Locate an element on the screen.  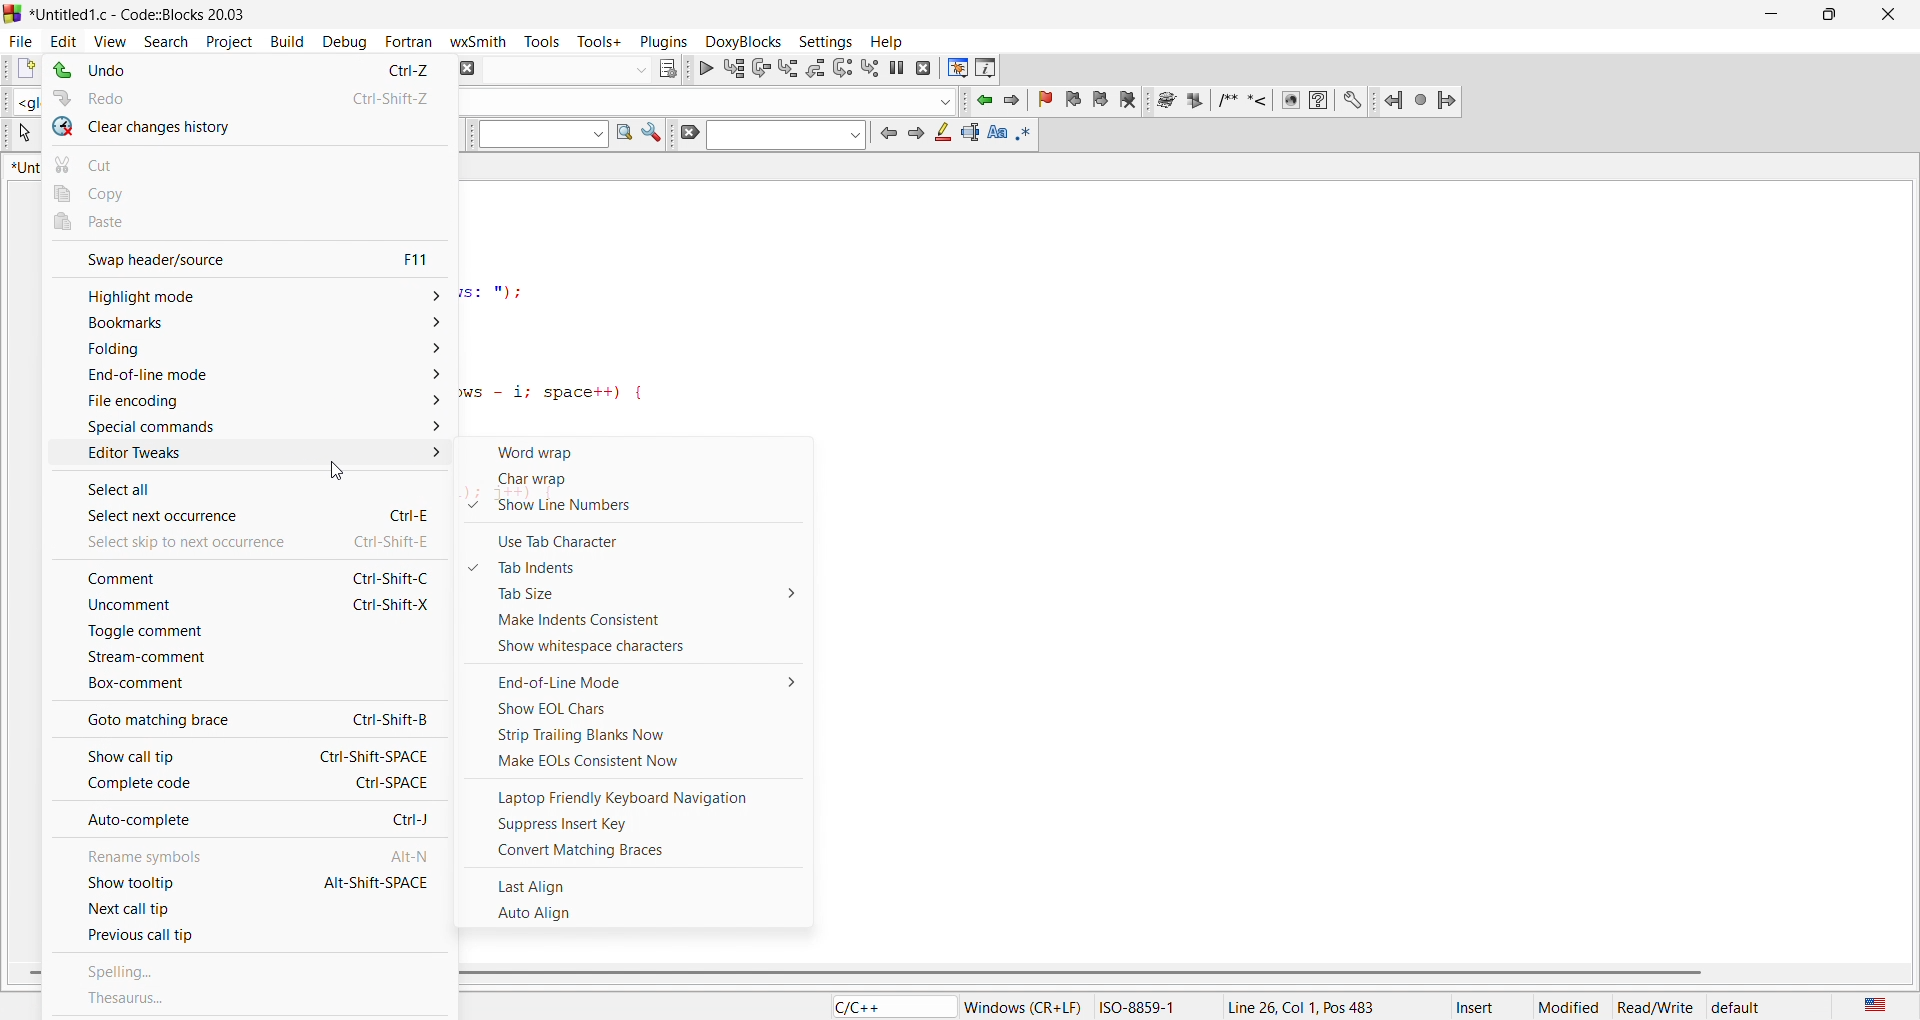
tab size  is located at coordinates (643, 596).